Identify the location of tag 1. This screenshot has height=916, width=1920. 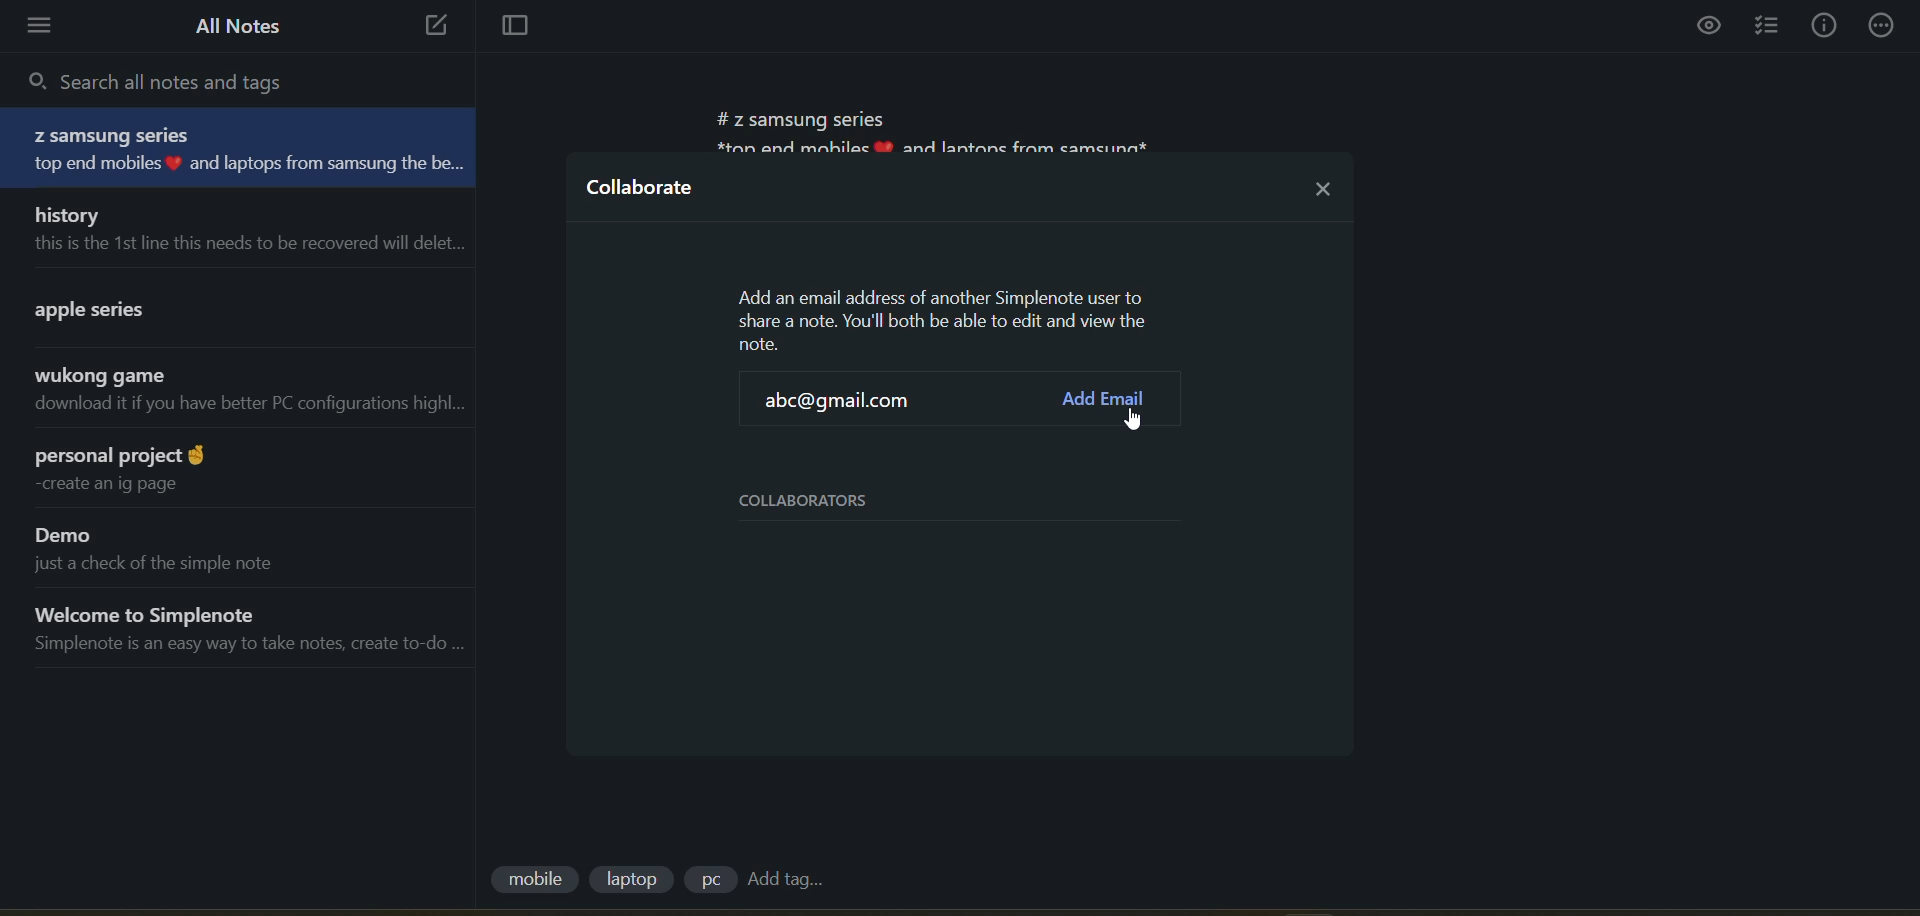
(533, 881).